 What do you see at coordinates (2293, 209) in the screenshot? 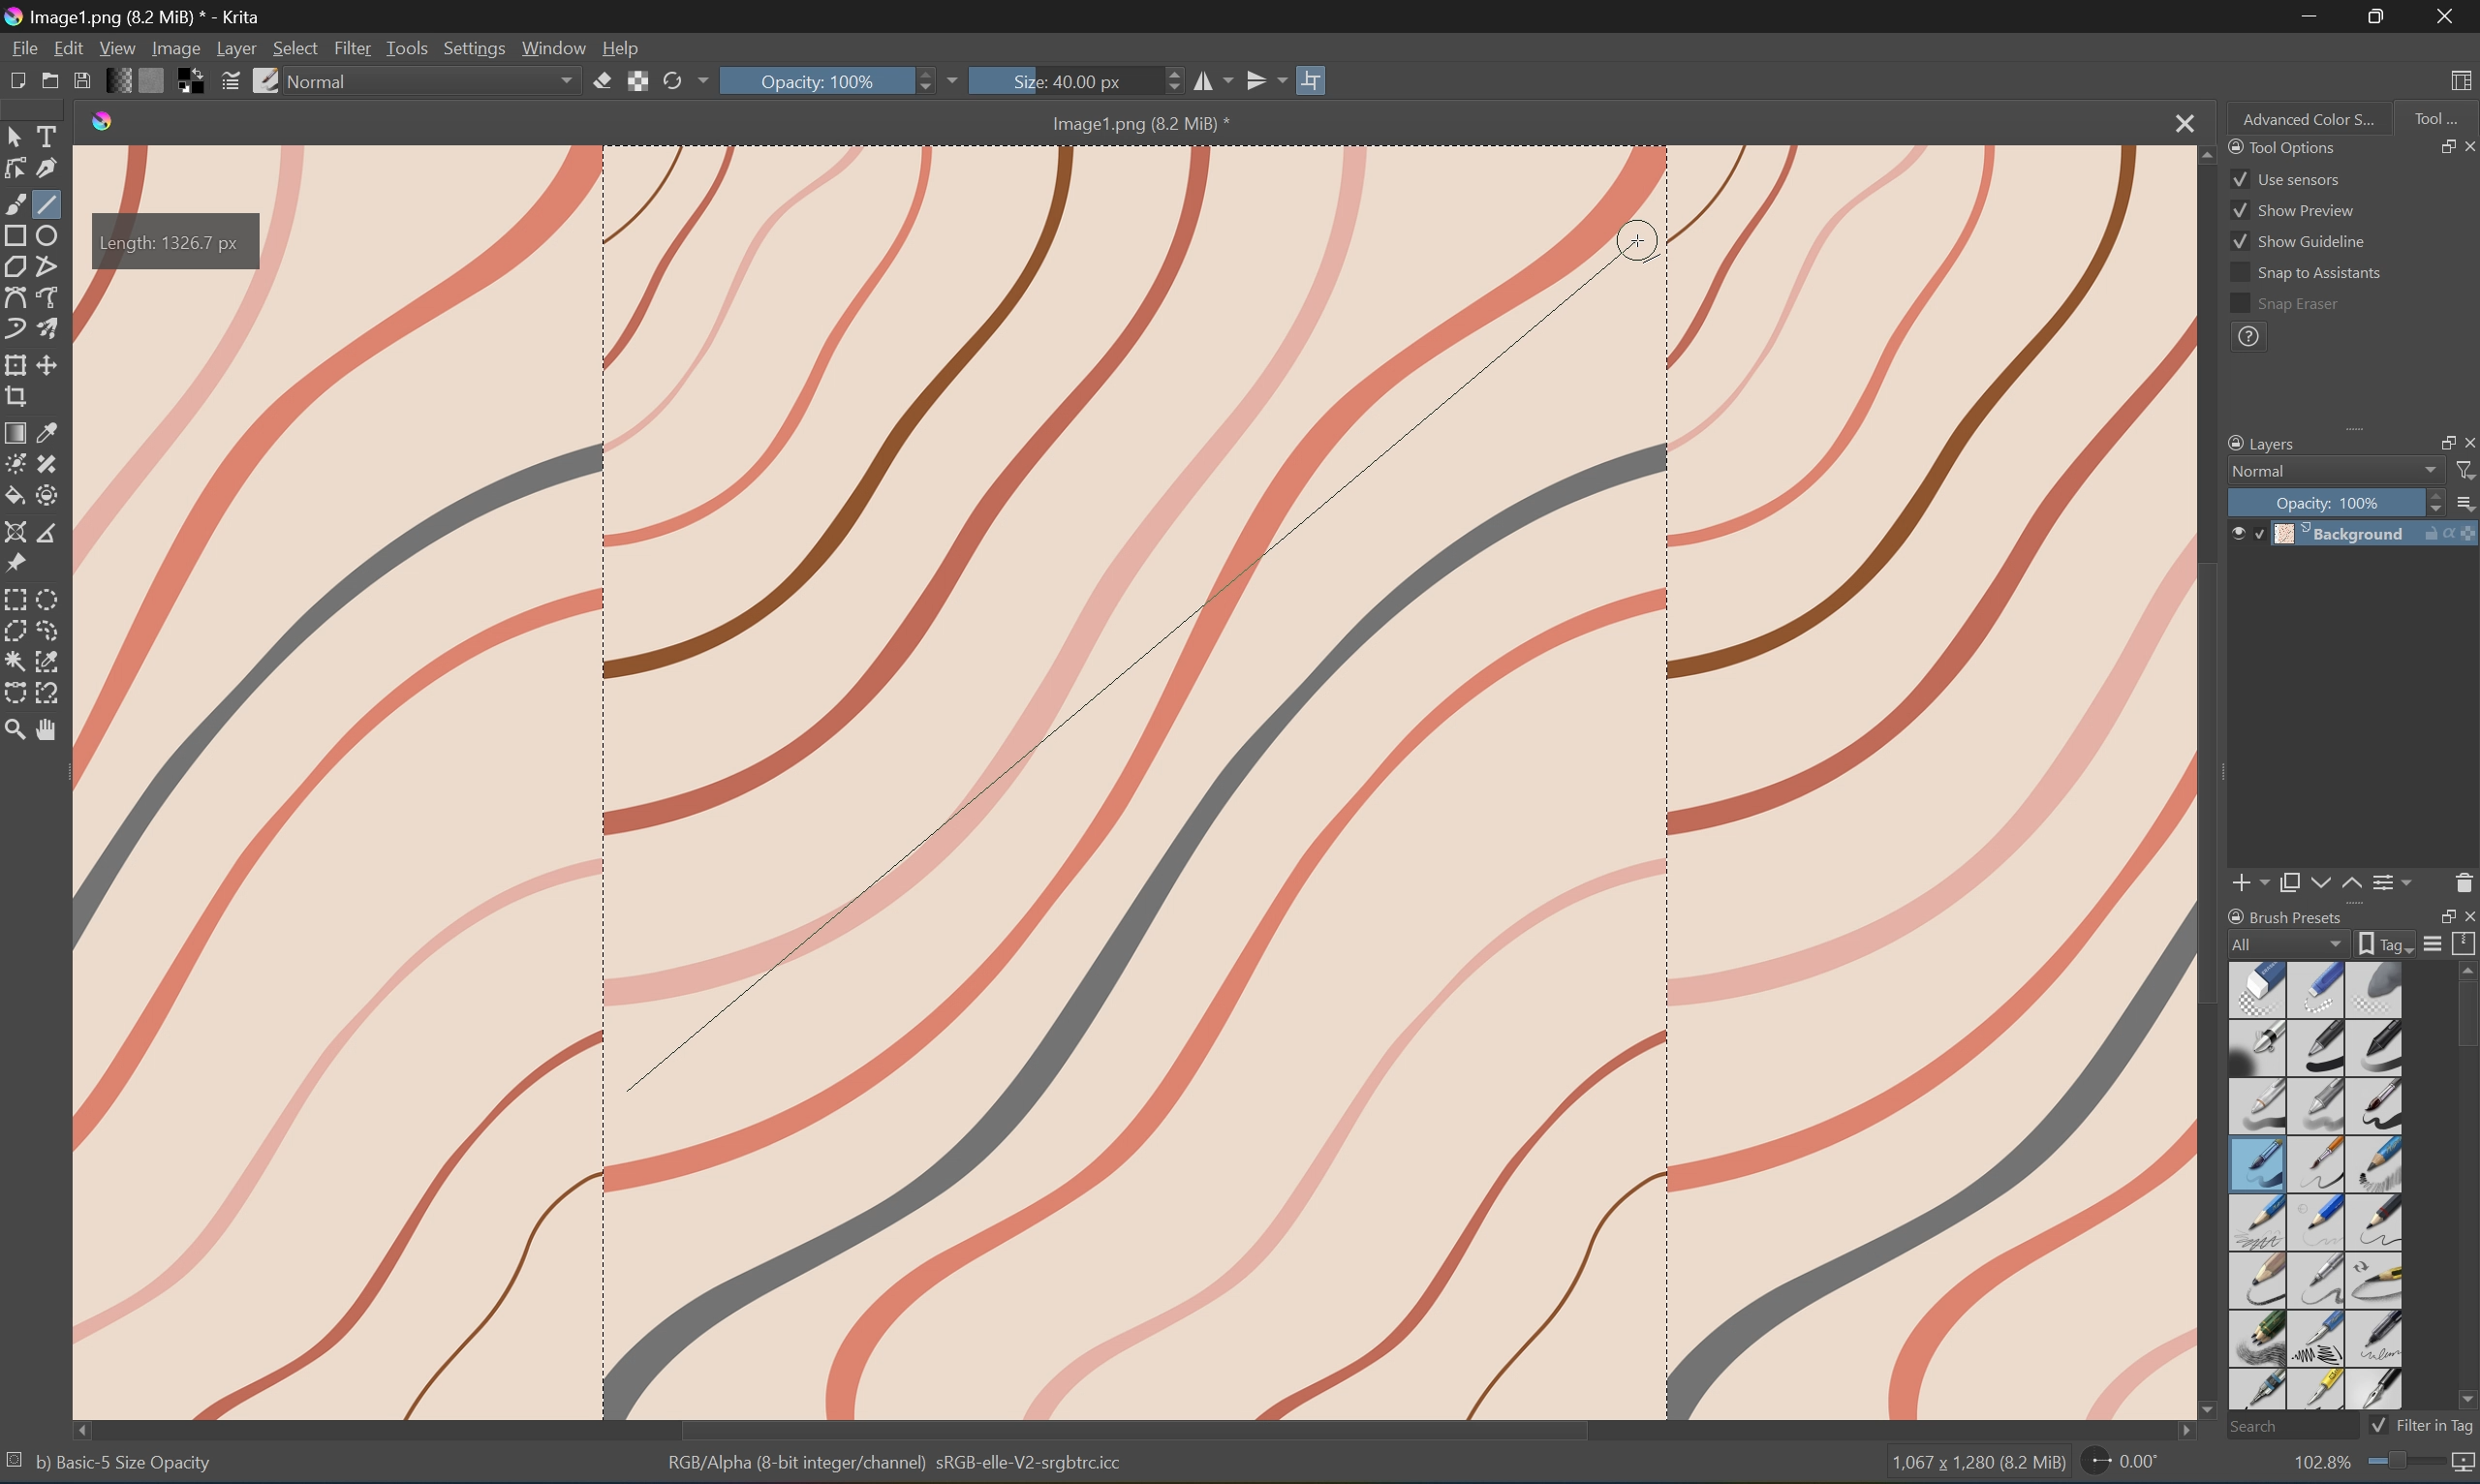
I see `Show preview` at bounding box center [2293, 209].